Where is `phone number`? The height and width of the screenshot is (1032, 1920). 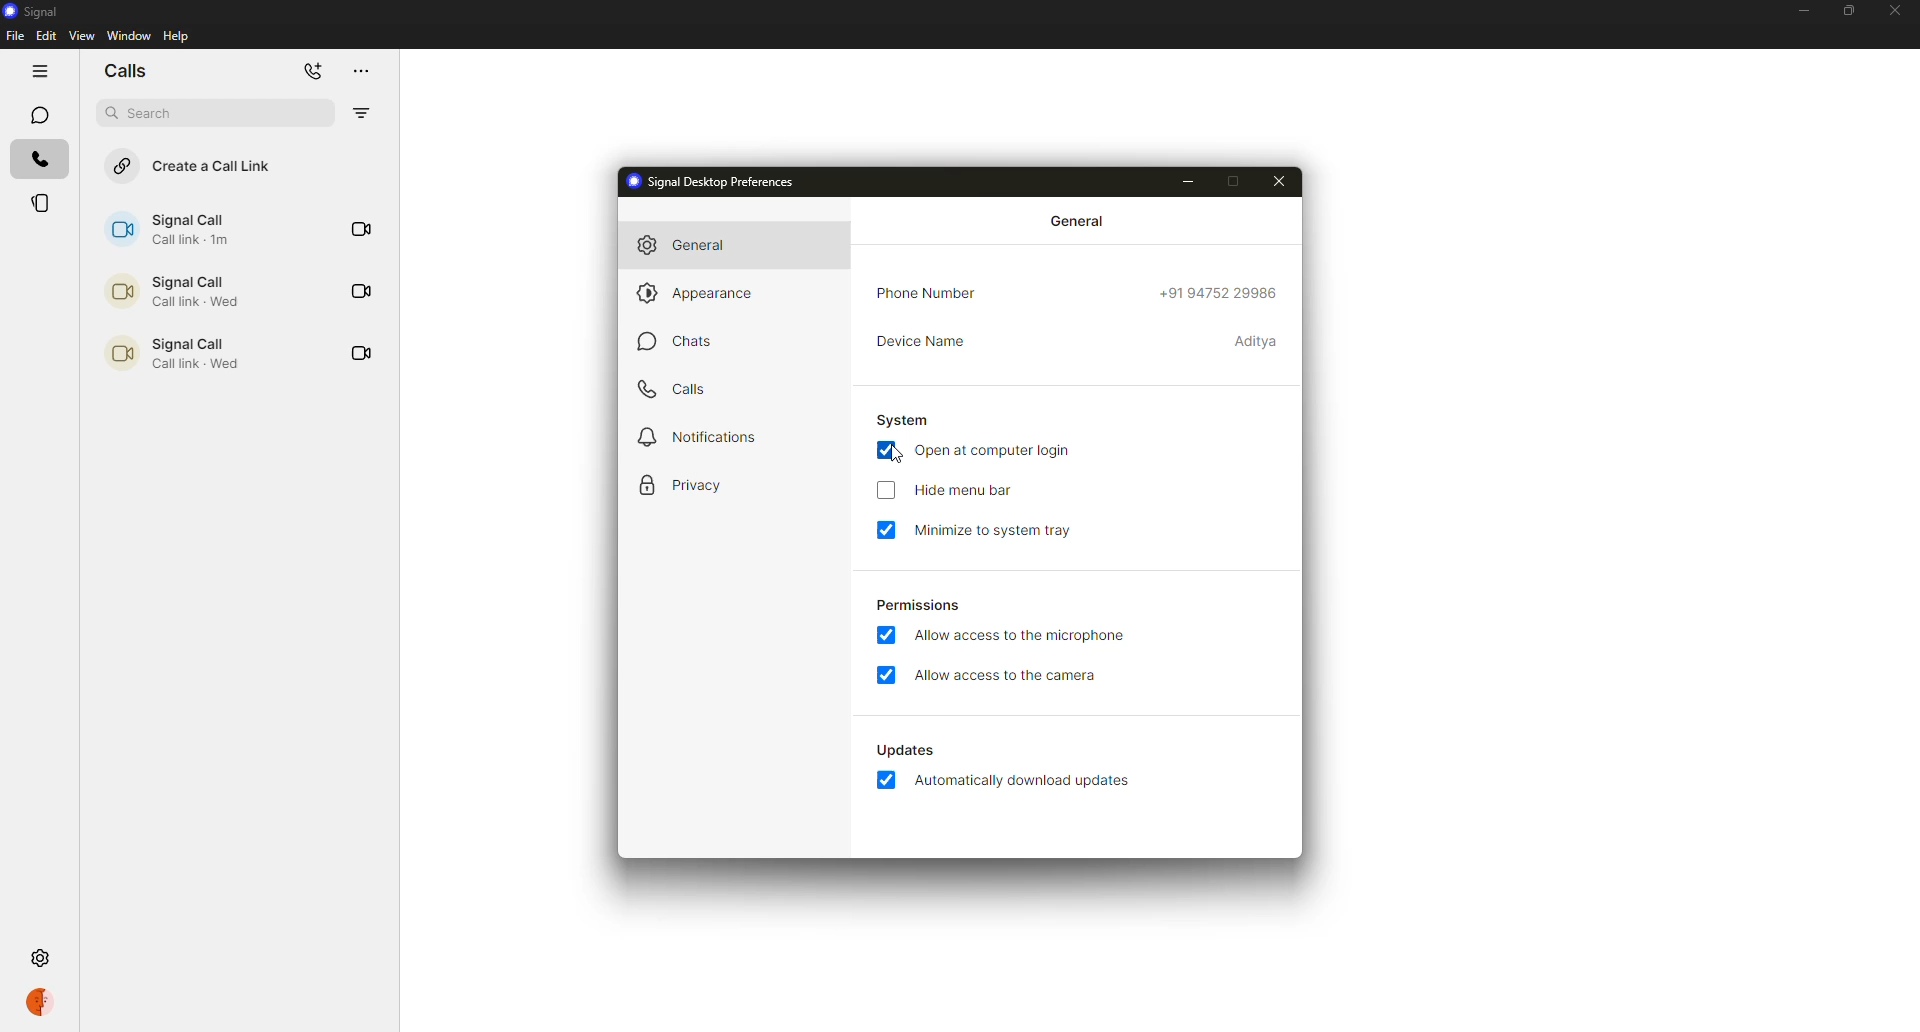 phone number is located at coordinates (926, 293).